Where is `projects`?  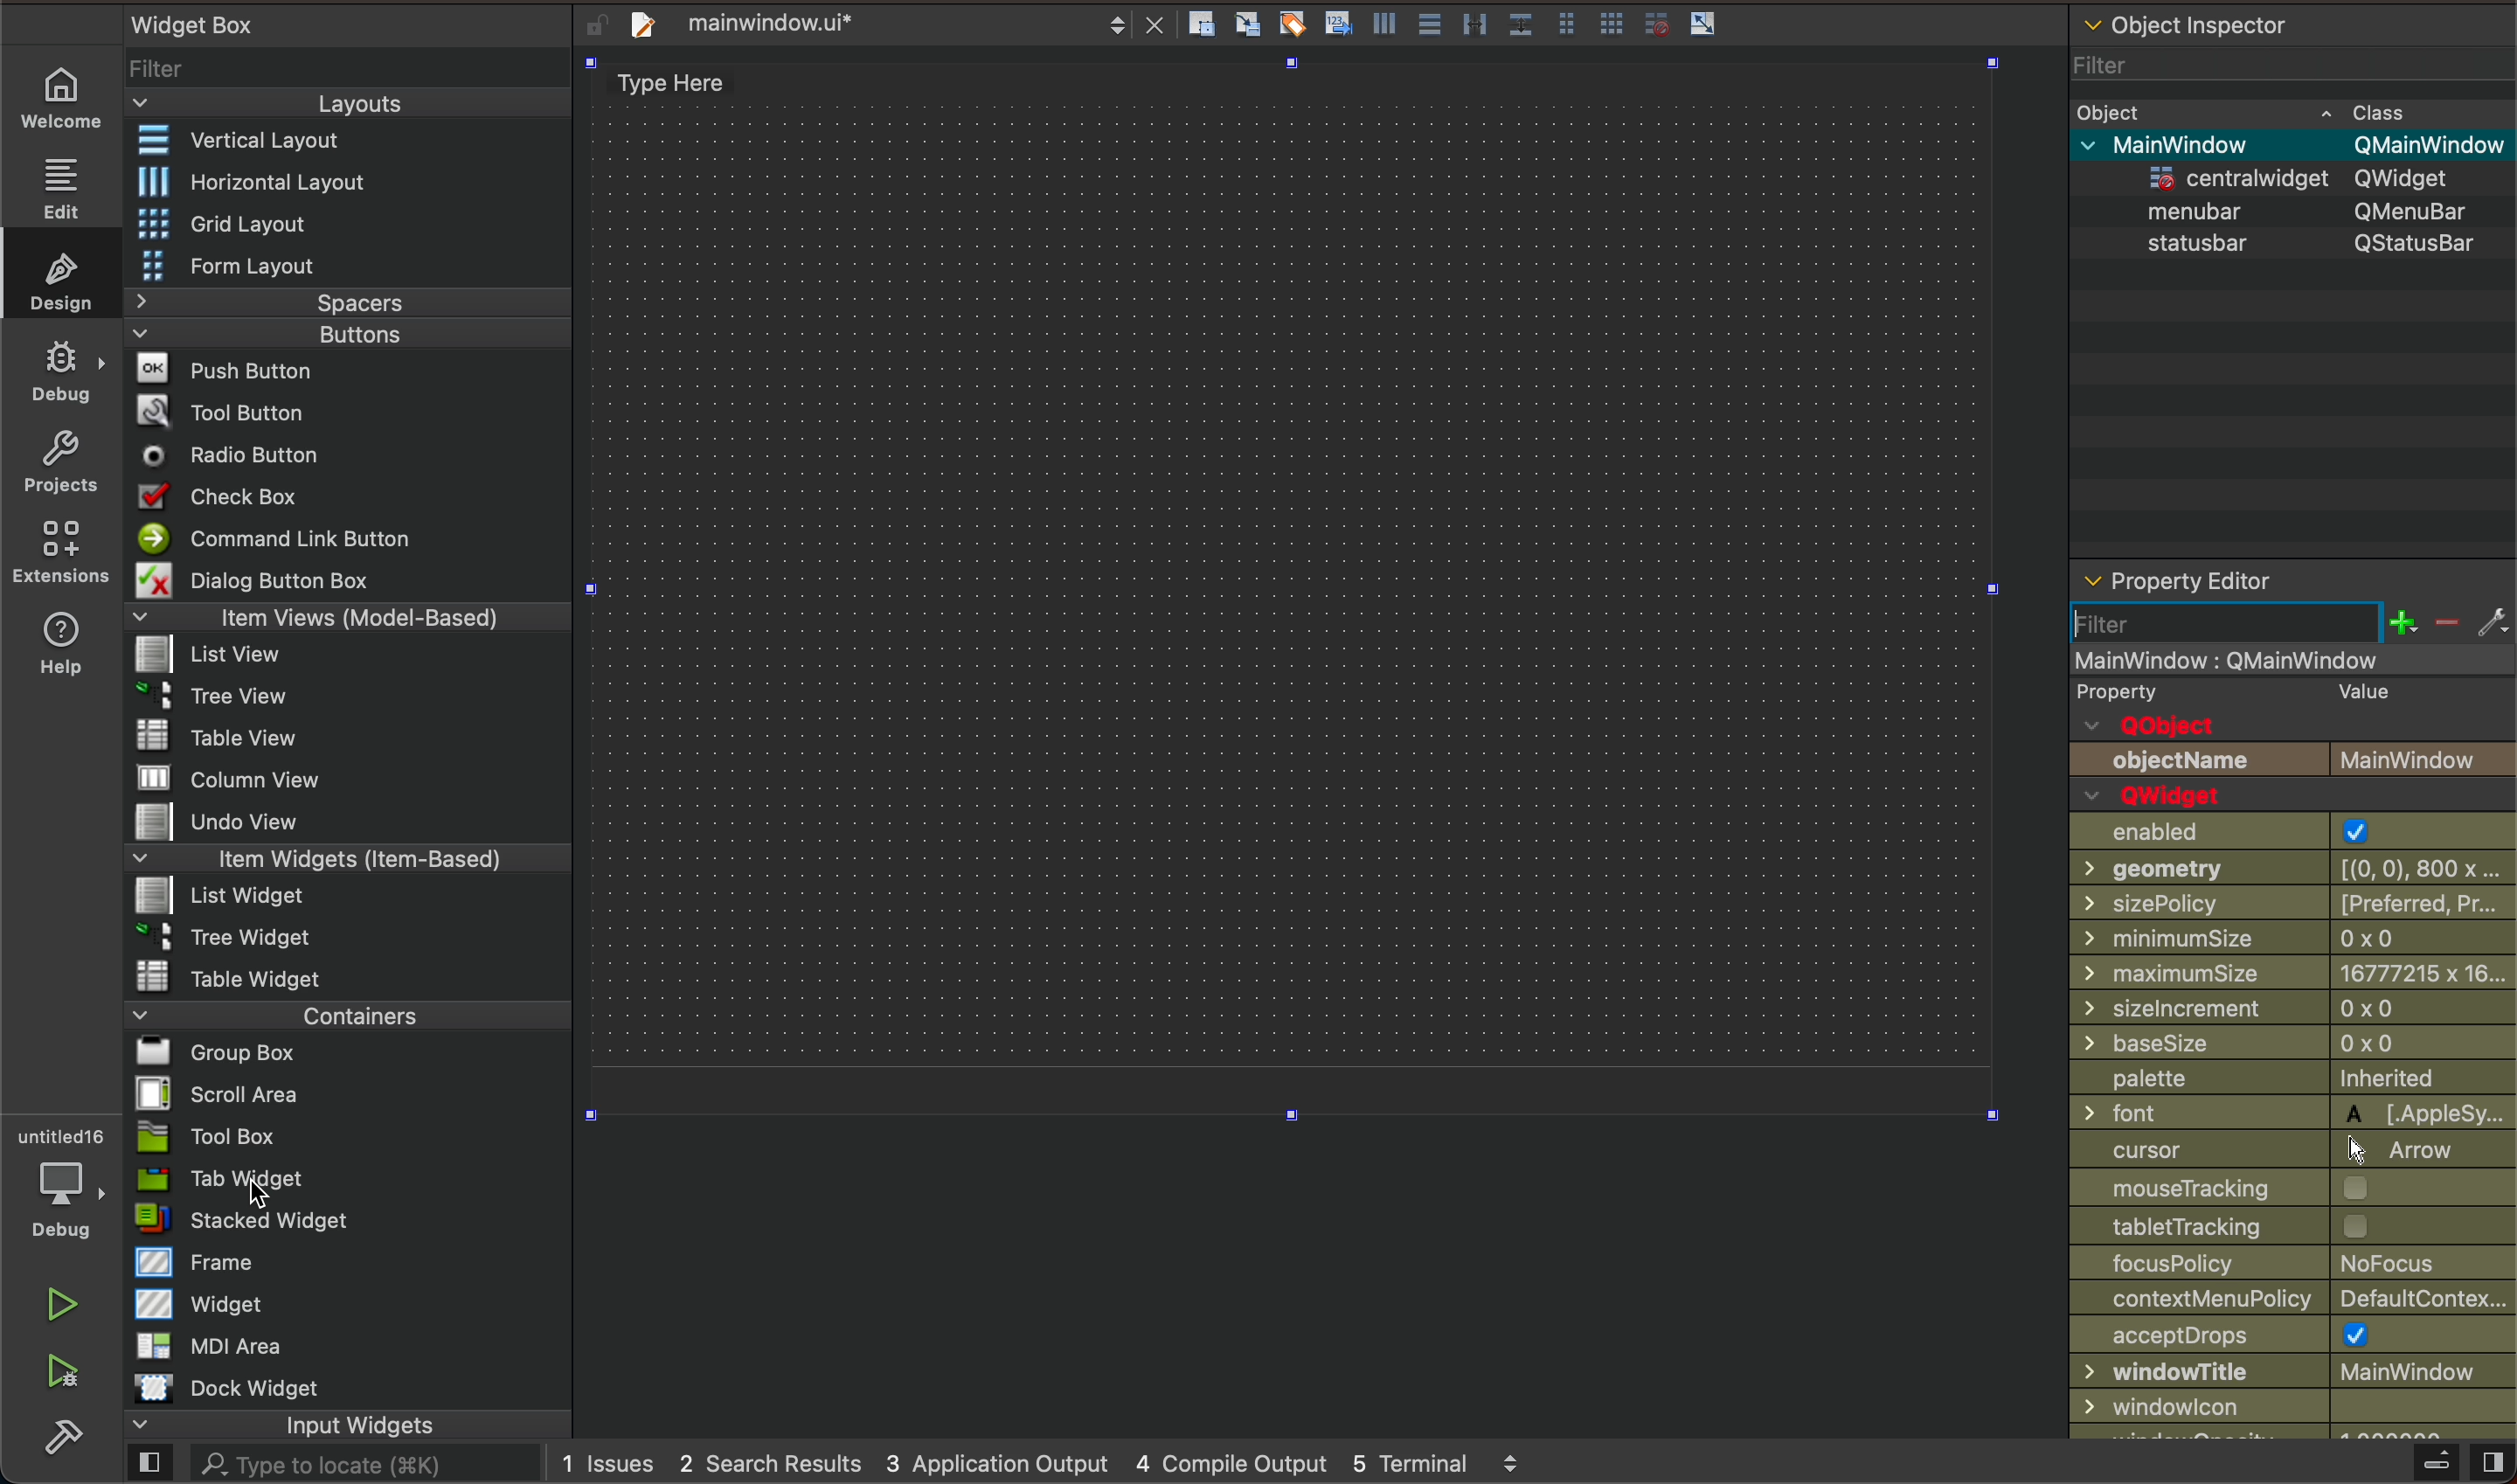
projects is located at coordinates (63, 461).